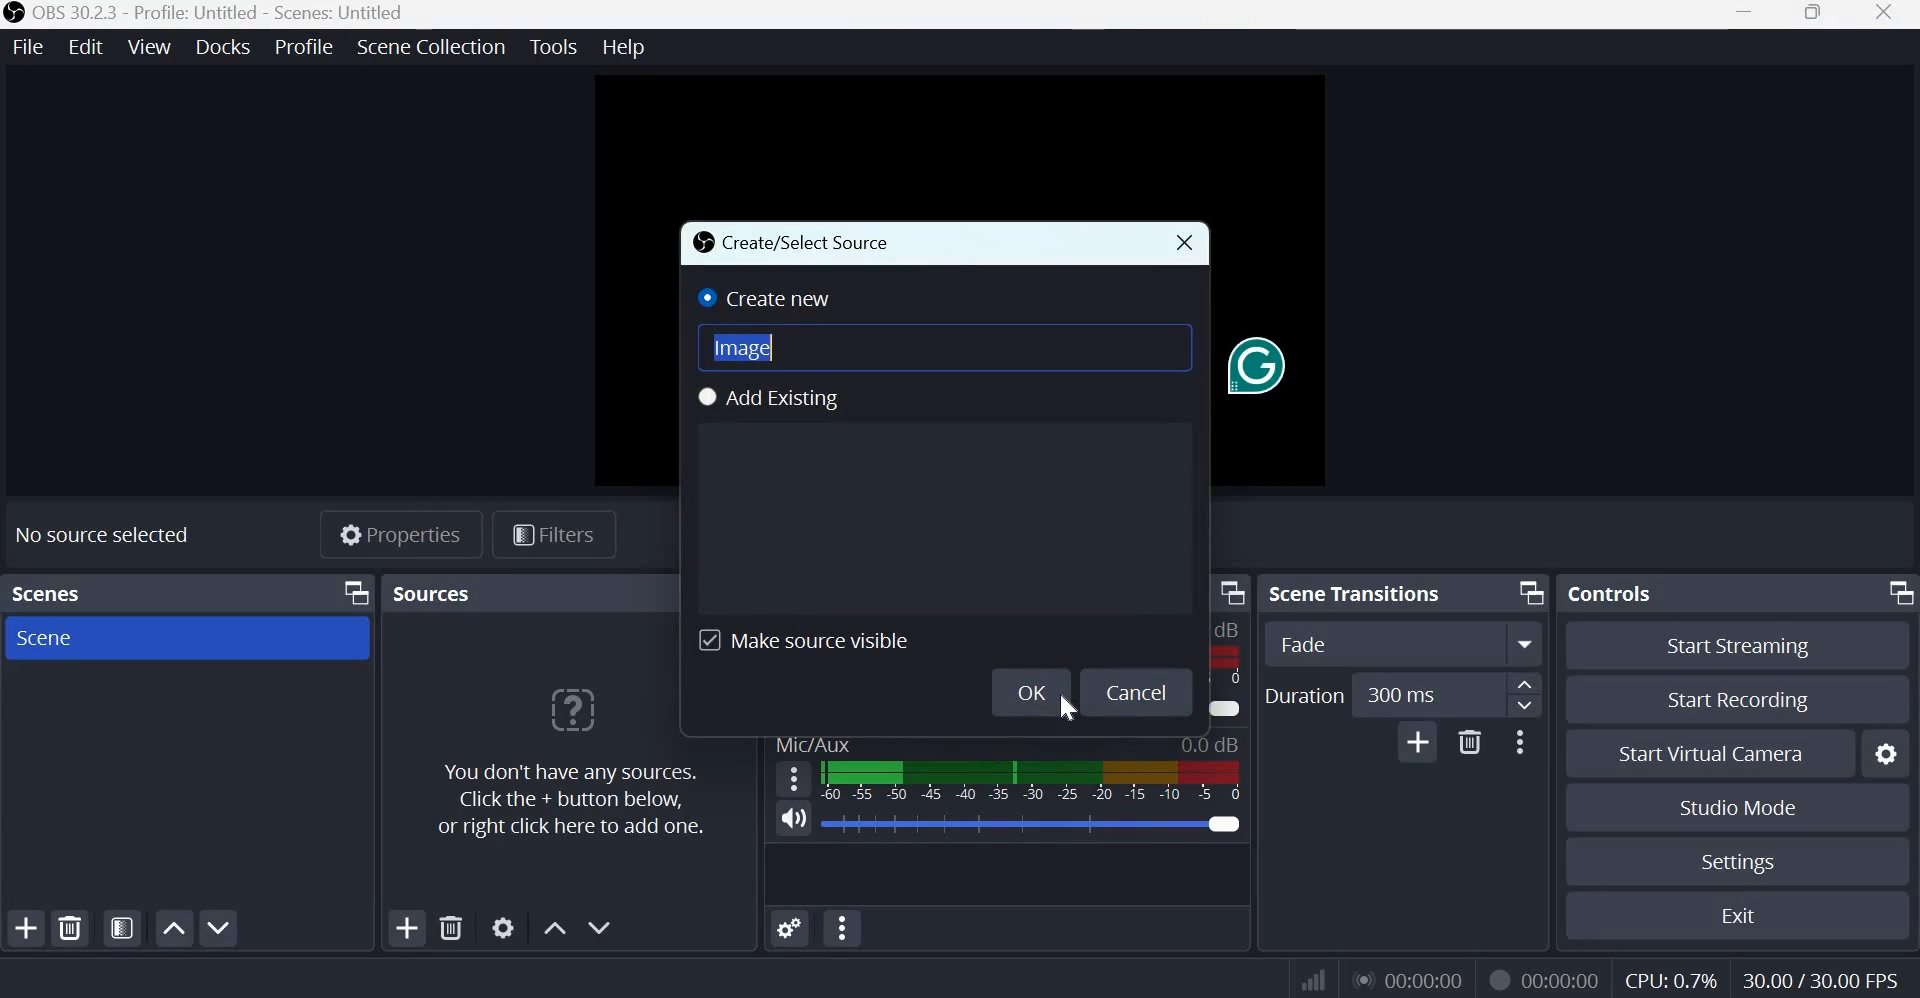 This screenshot has height=998, width=1920. What do you see at coordinates (1740, 913) in the screenshot?
I see `Exit` at bounding box center [1740, 913].